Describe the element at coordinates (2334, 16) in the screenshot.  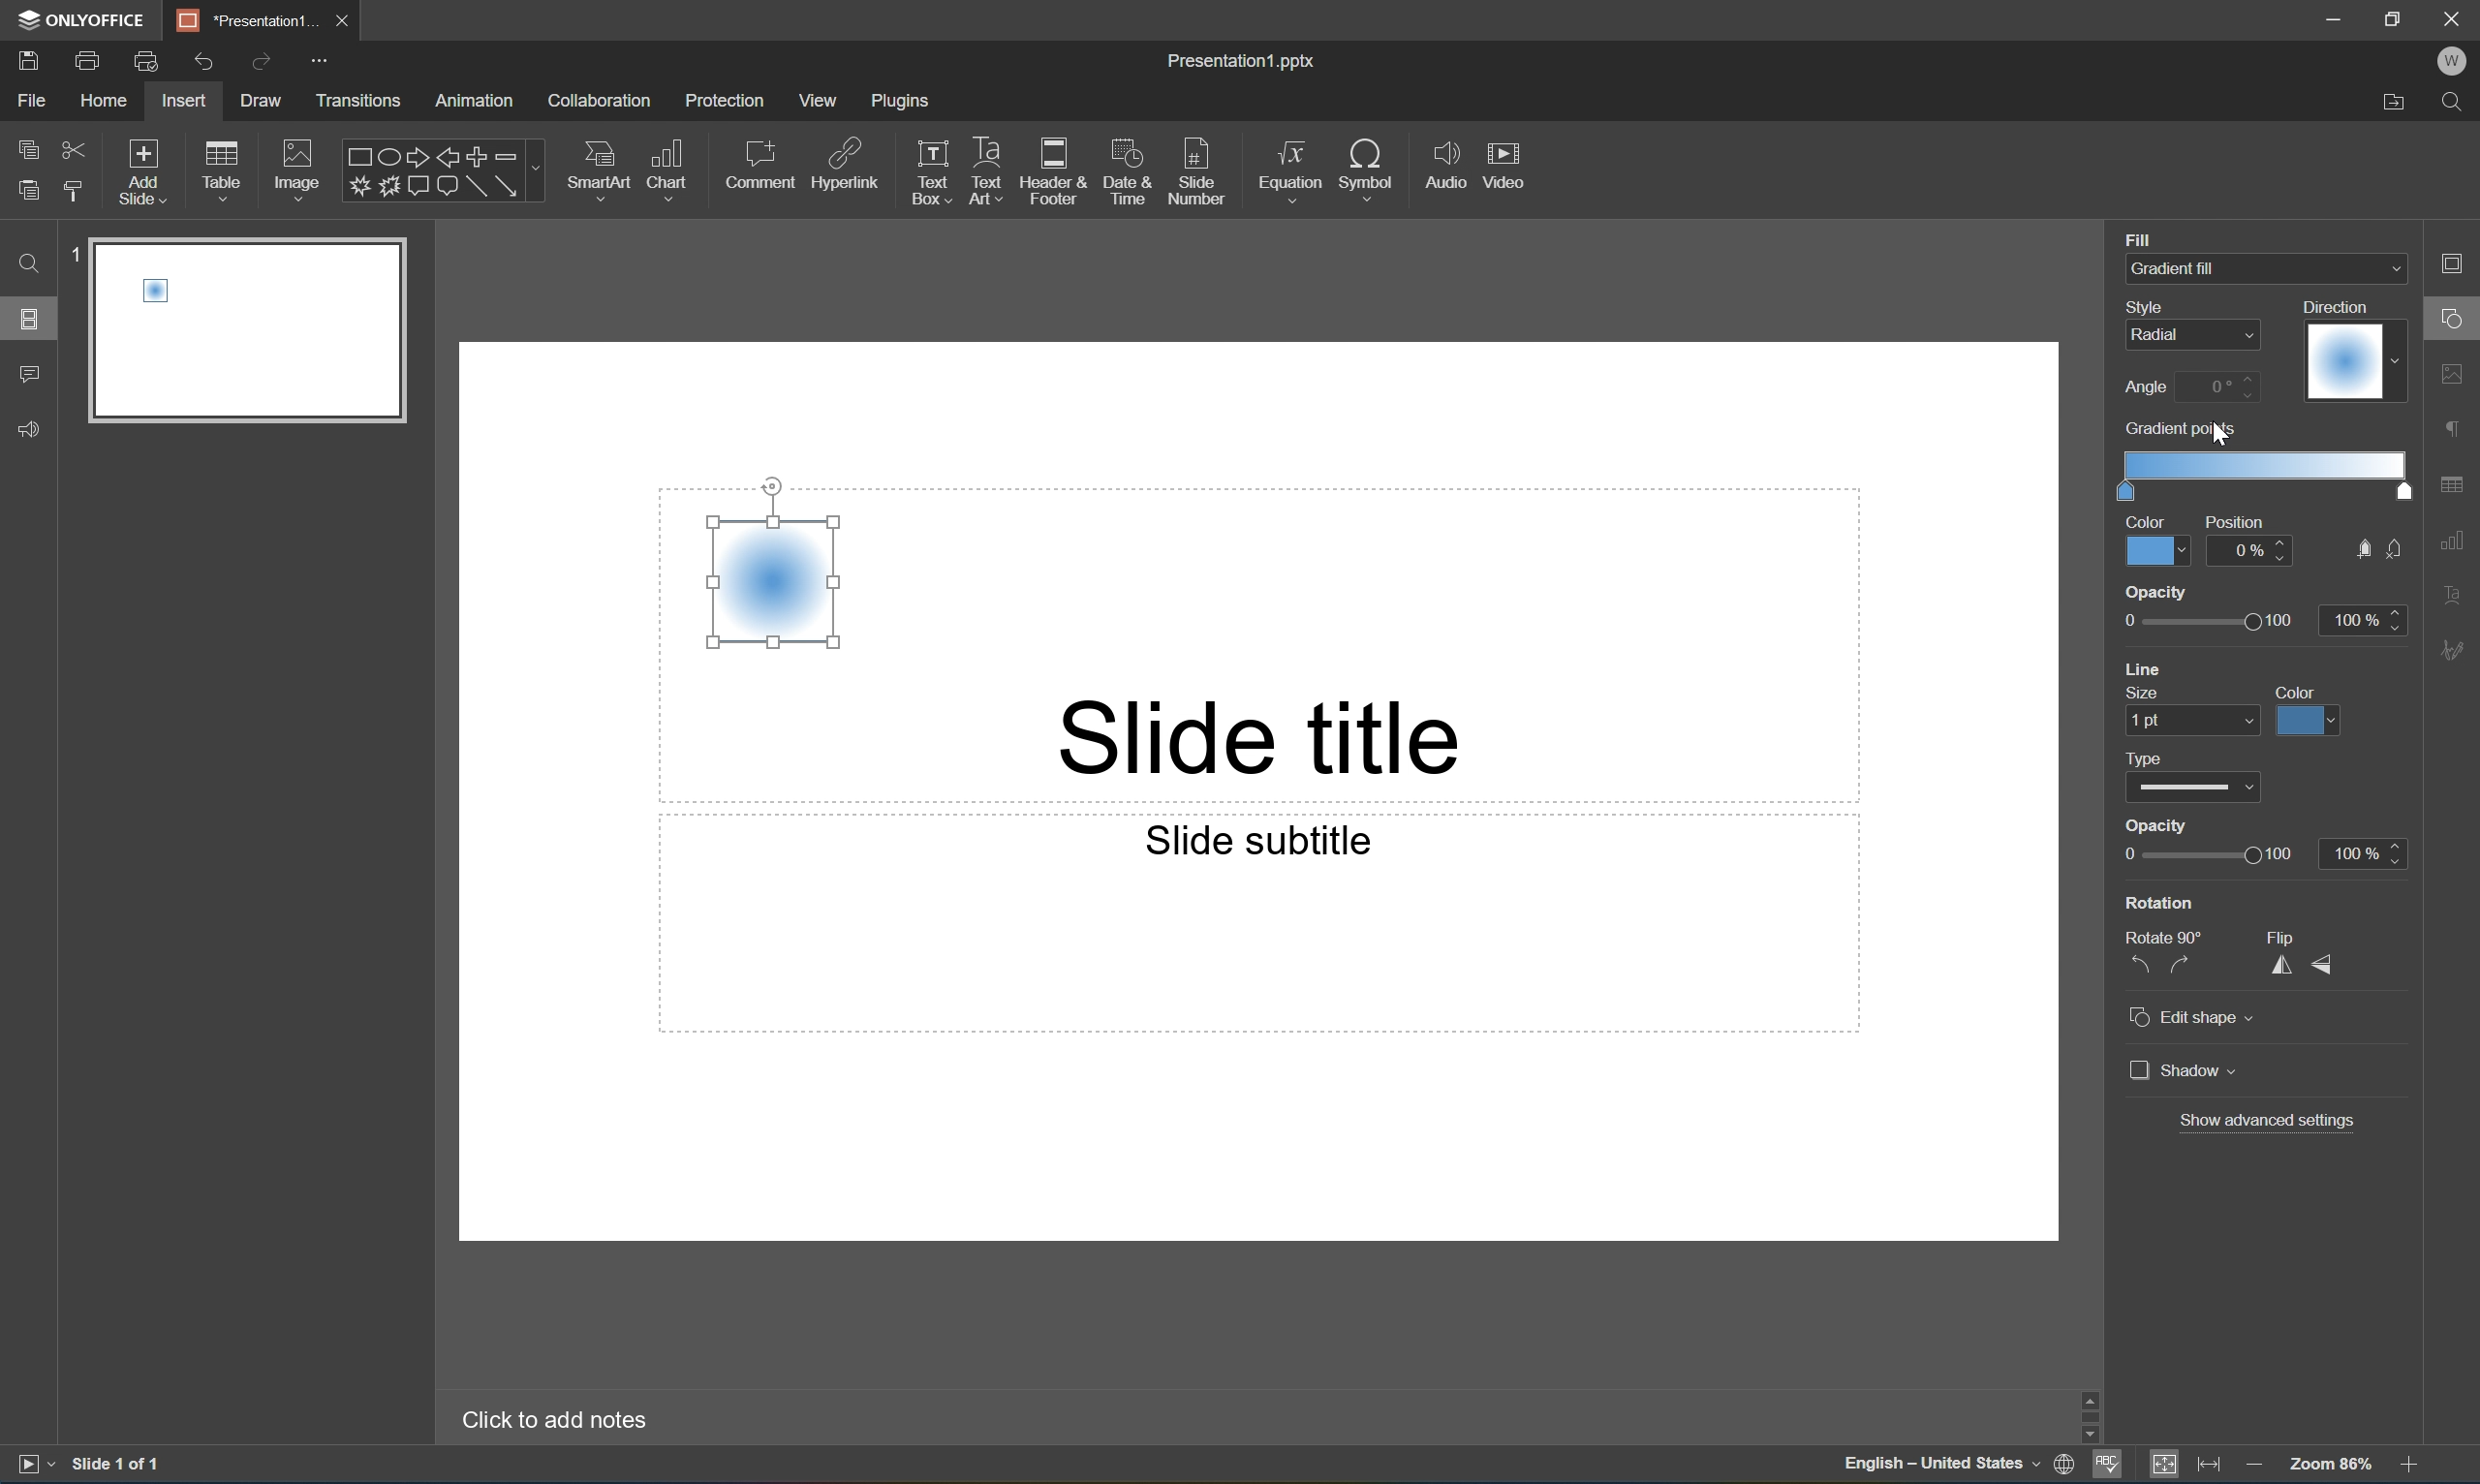
I see `Minimize` at that location.